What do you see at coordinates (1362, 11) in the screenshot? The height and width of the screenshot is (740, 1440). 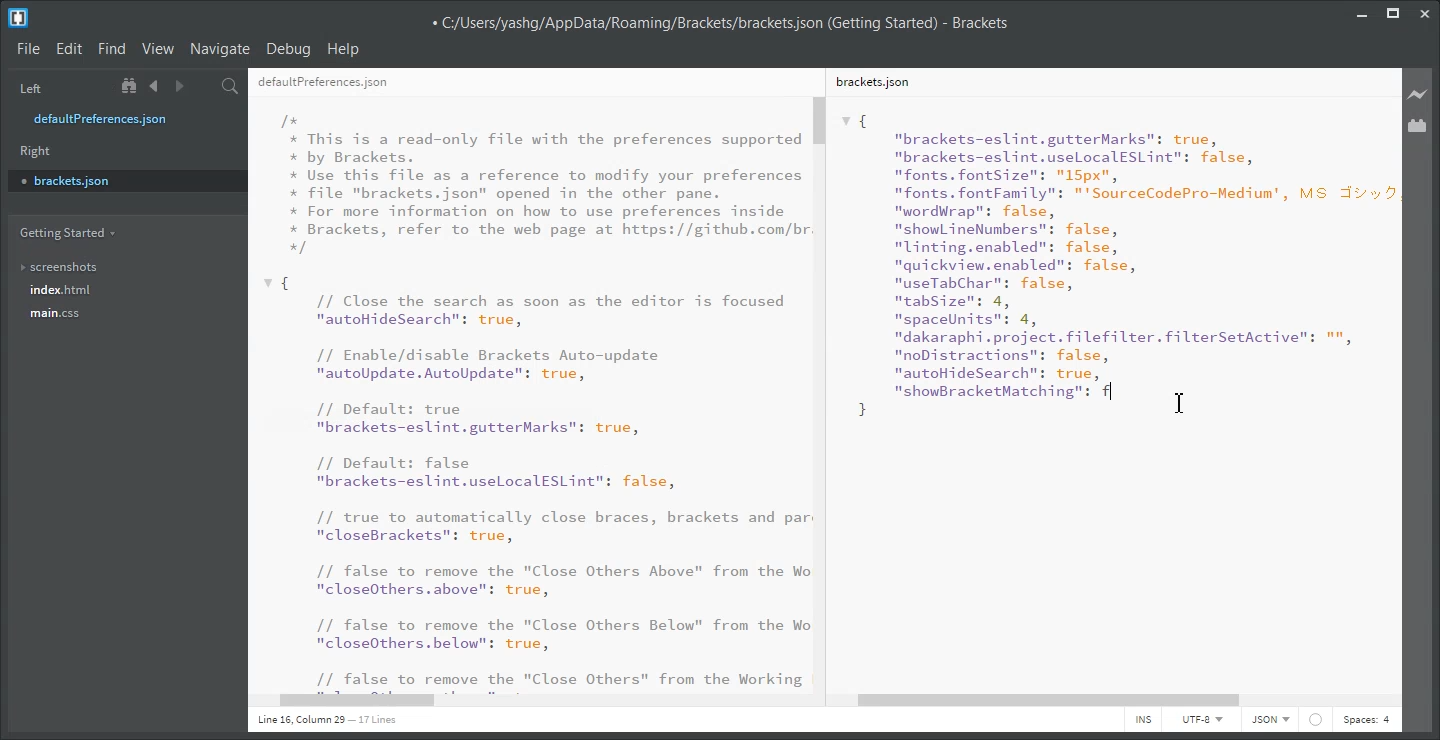 I see `Minimize` at bounding box center [1362, 11].